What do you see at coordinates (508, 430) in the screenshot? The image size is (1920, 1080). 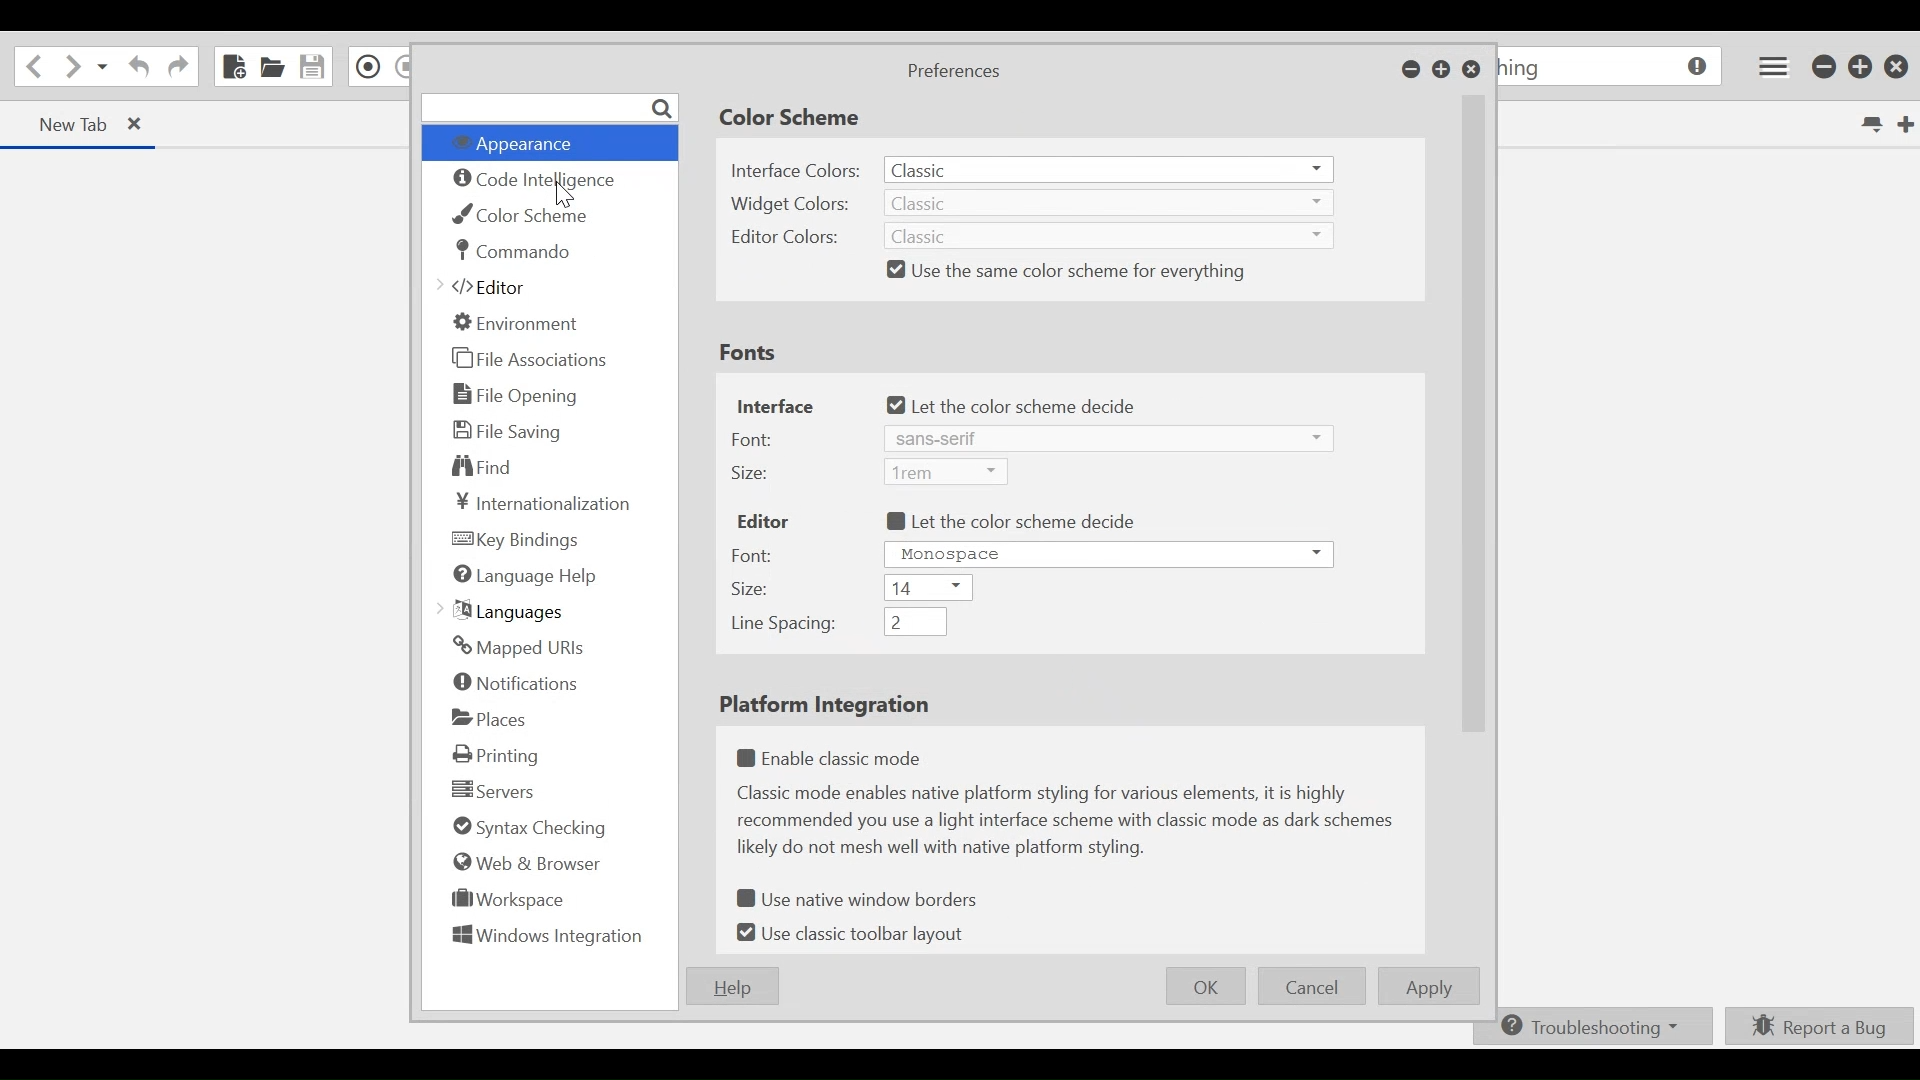 I see `File Saving` at bounding box center [508, 430].